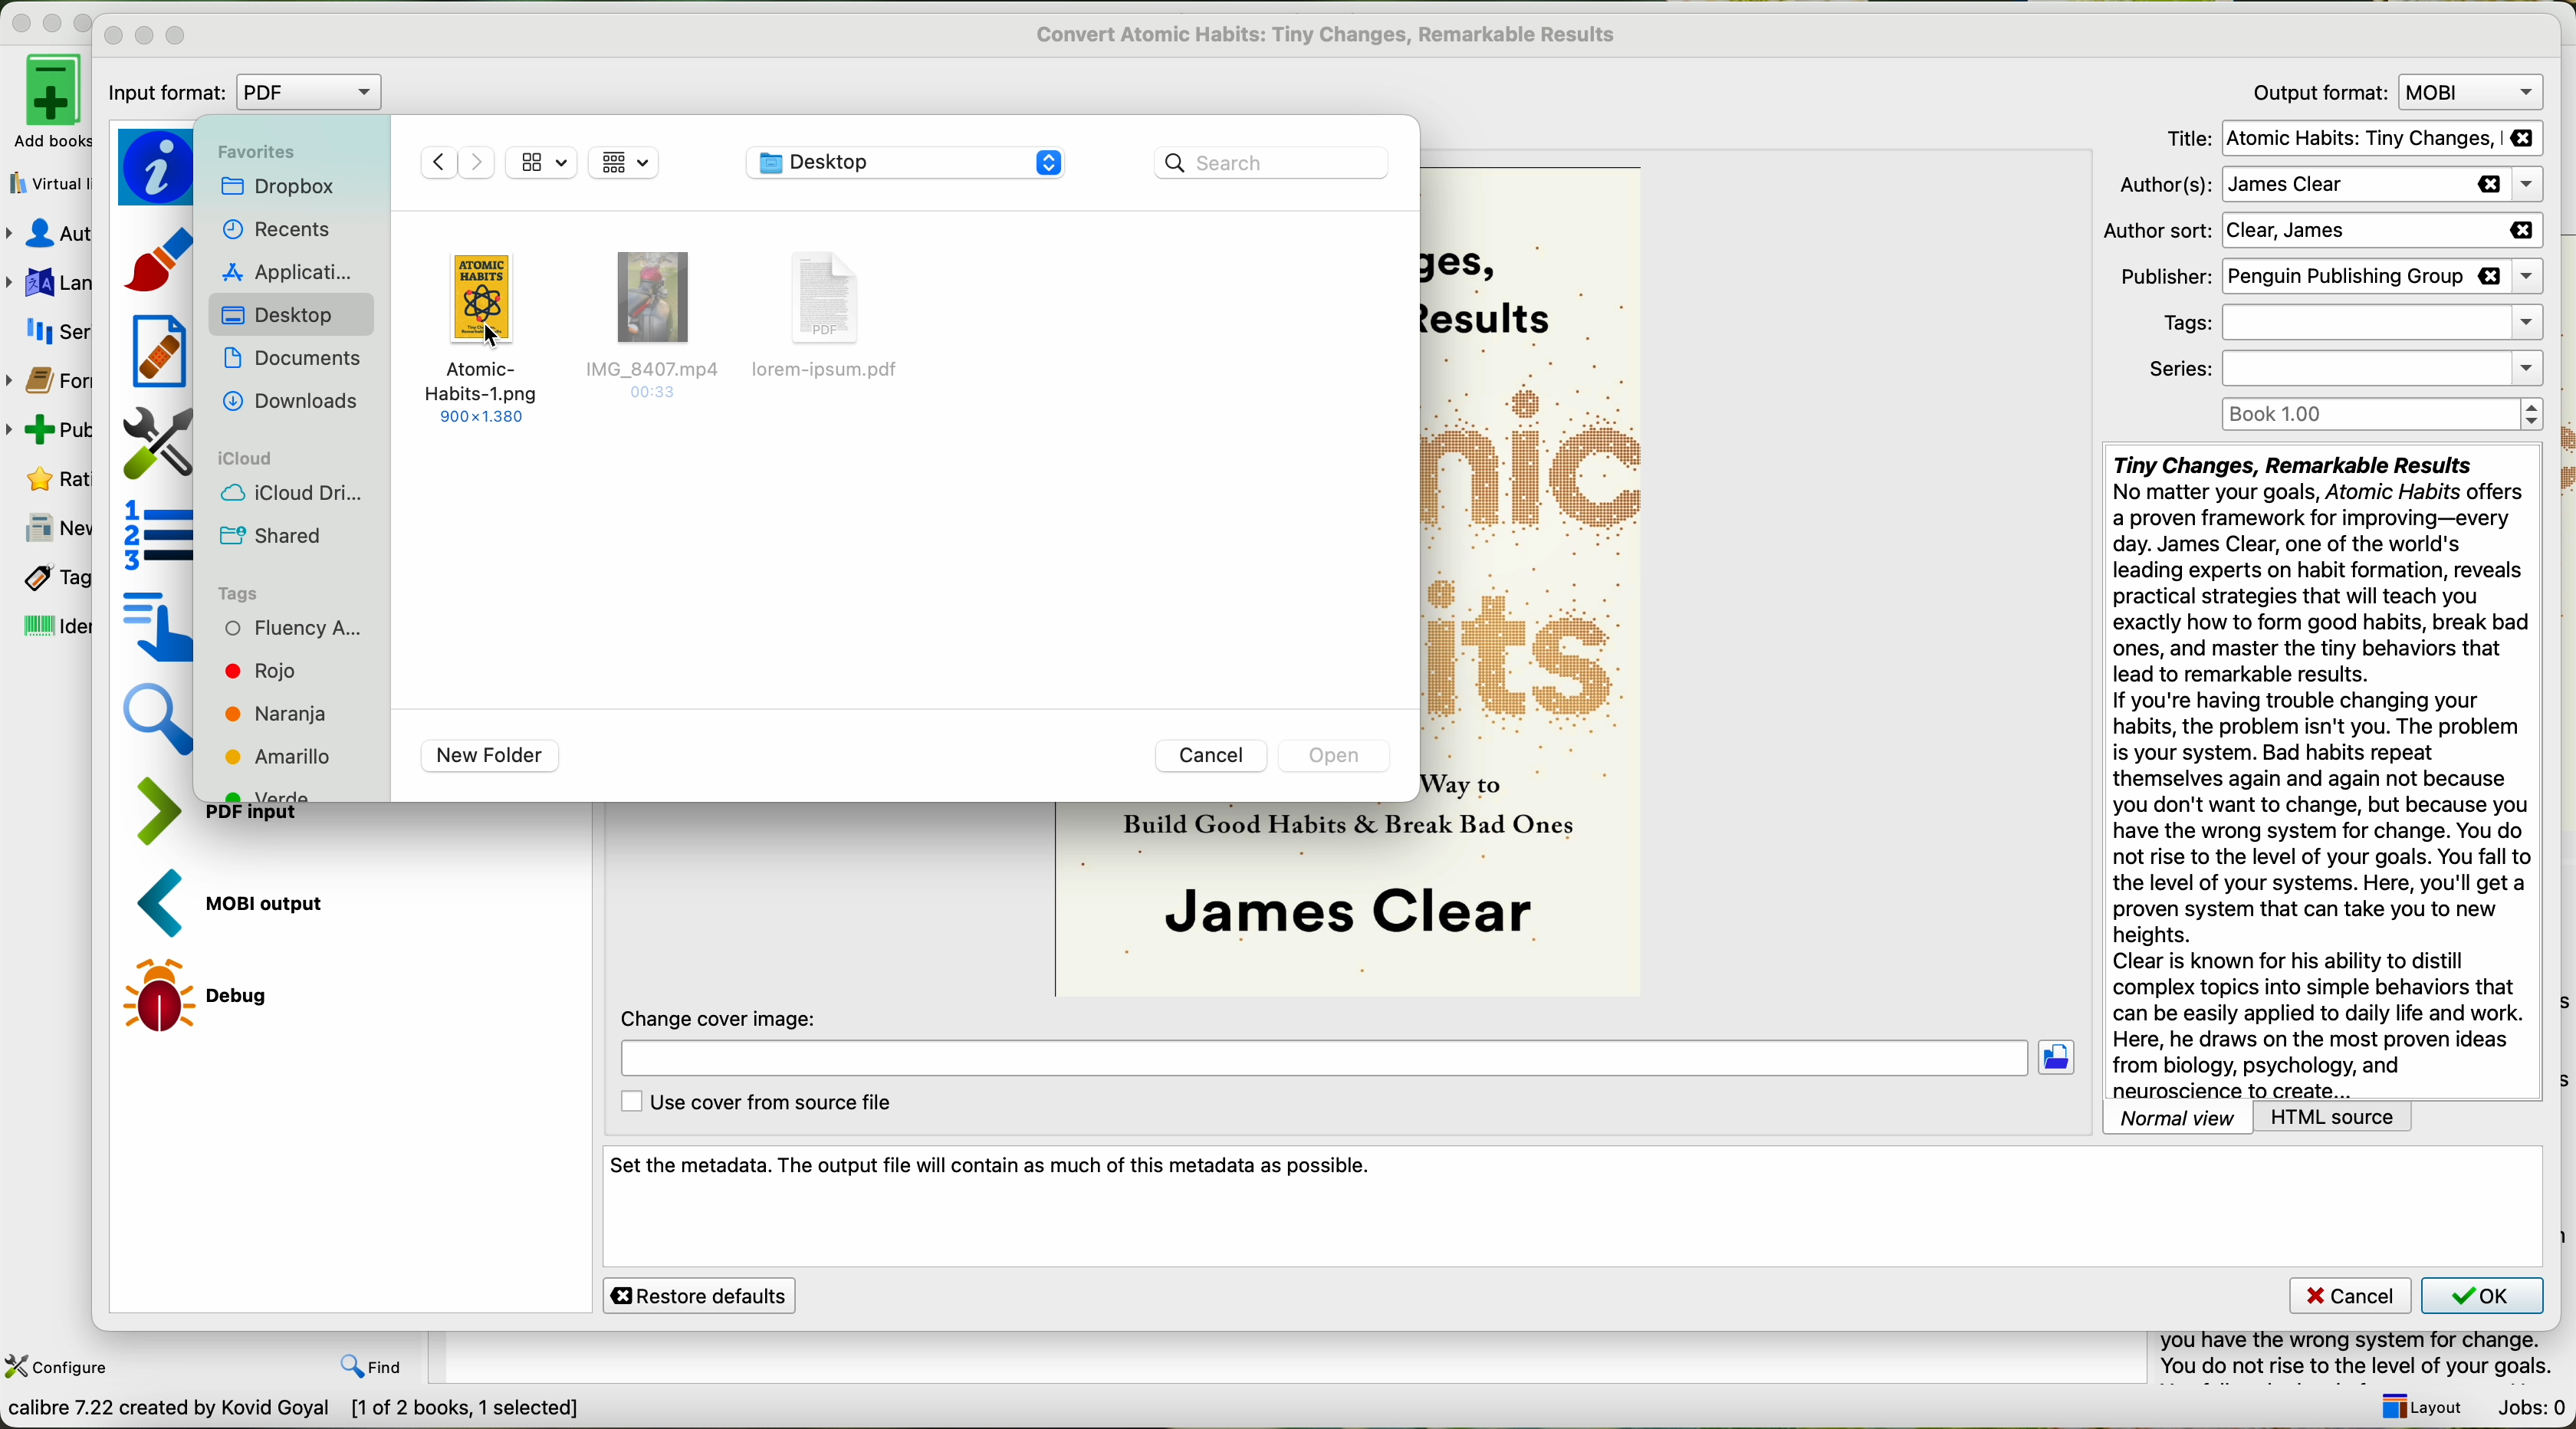 This screenshot has height=1429, width=2576. I want to click on layout, so click(2416, 1406).